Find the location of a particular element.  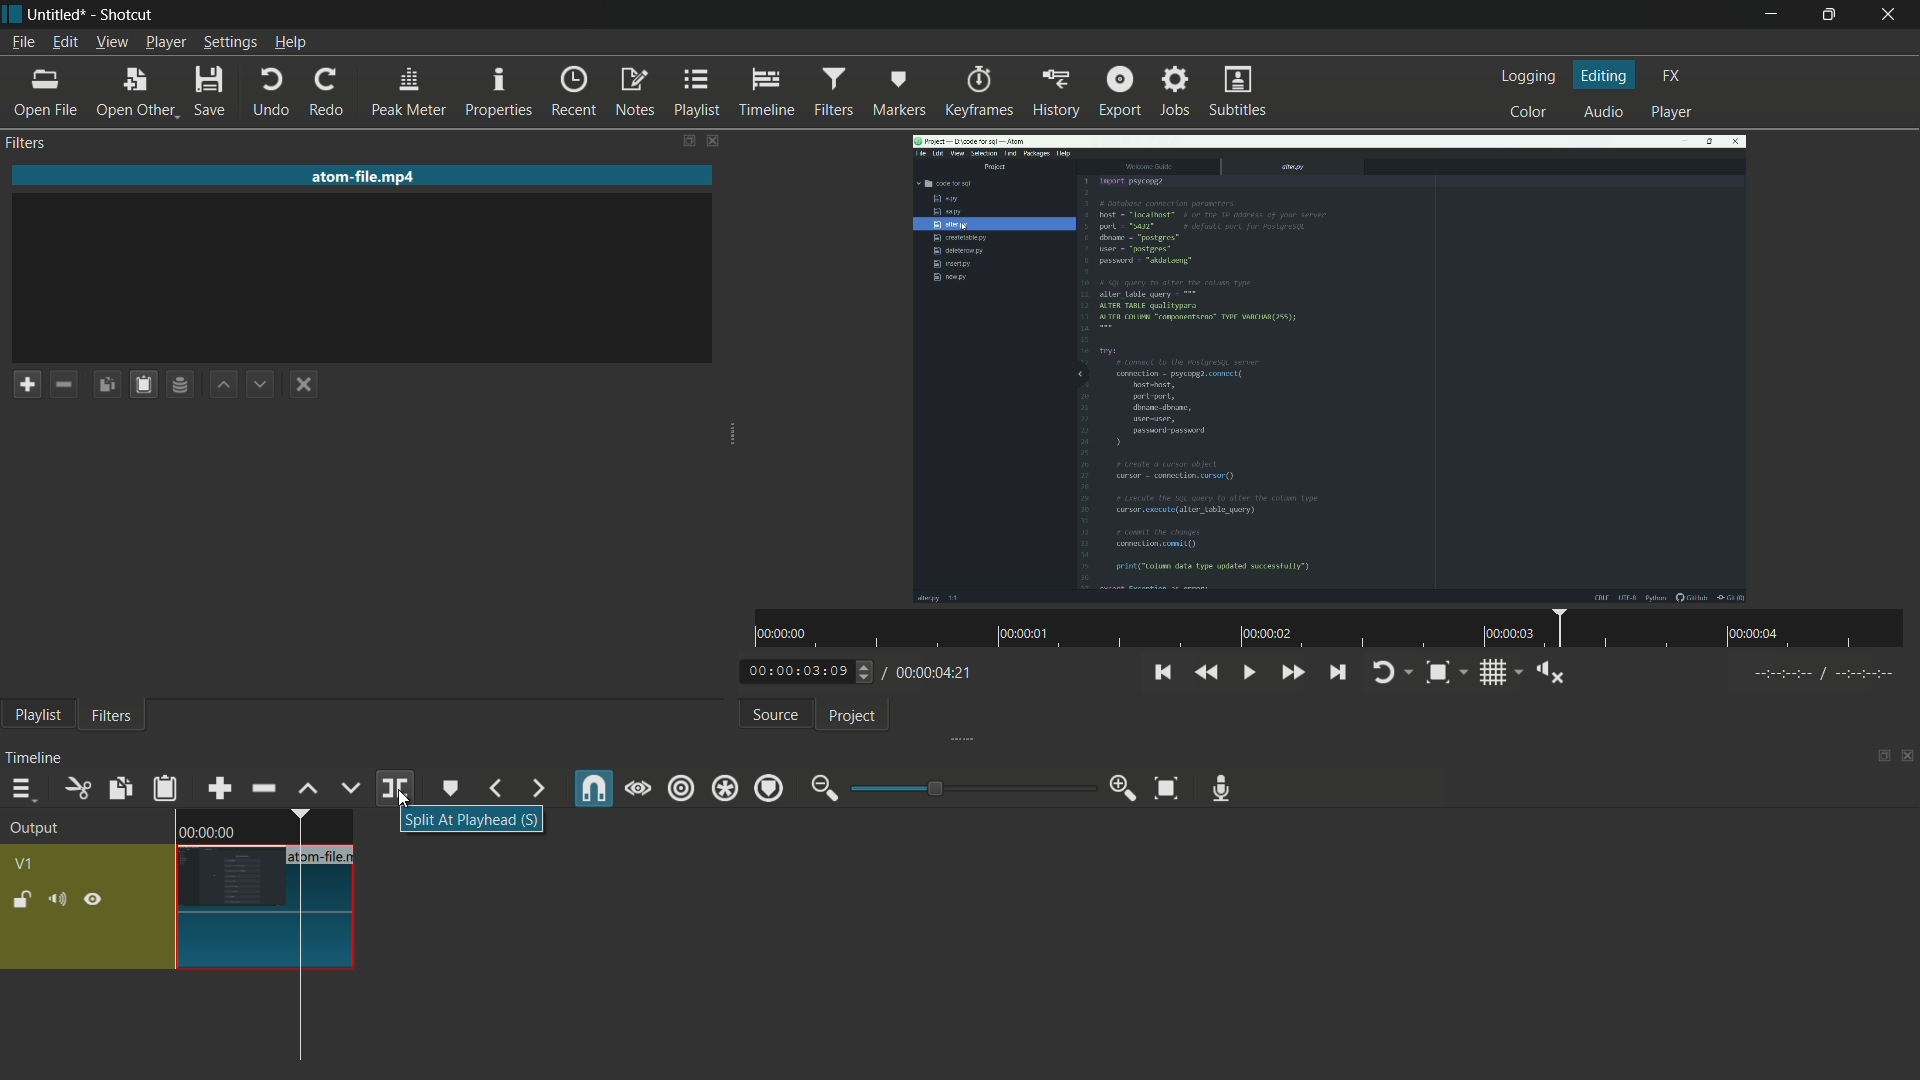

maximize is located at coordinates (1832, 15).